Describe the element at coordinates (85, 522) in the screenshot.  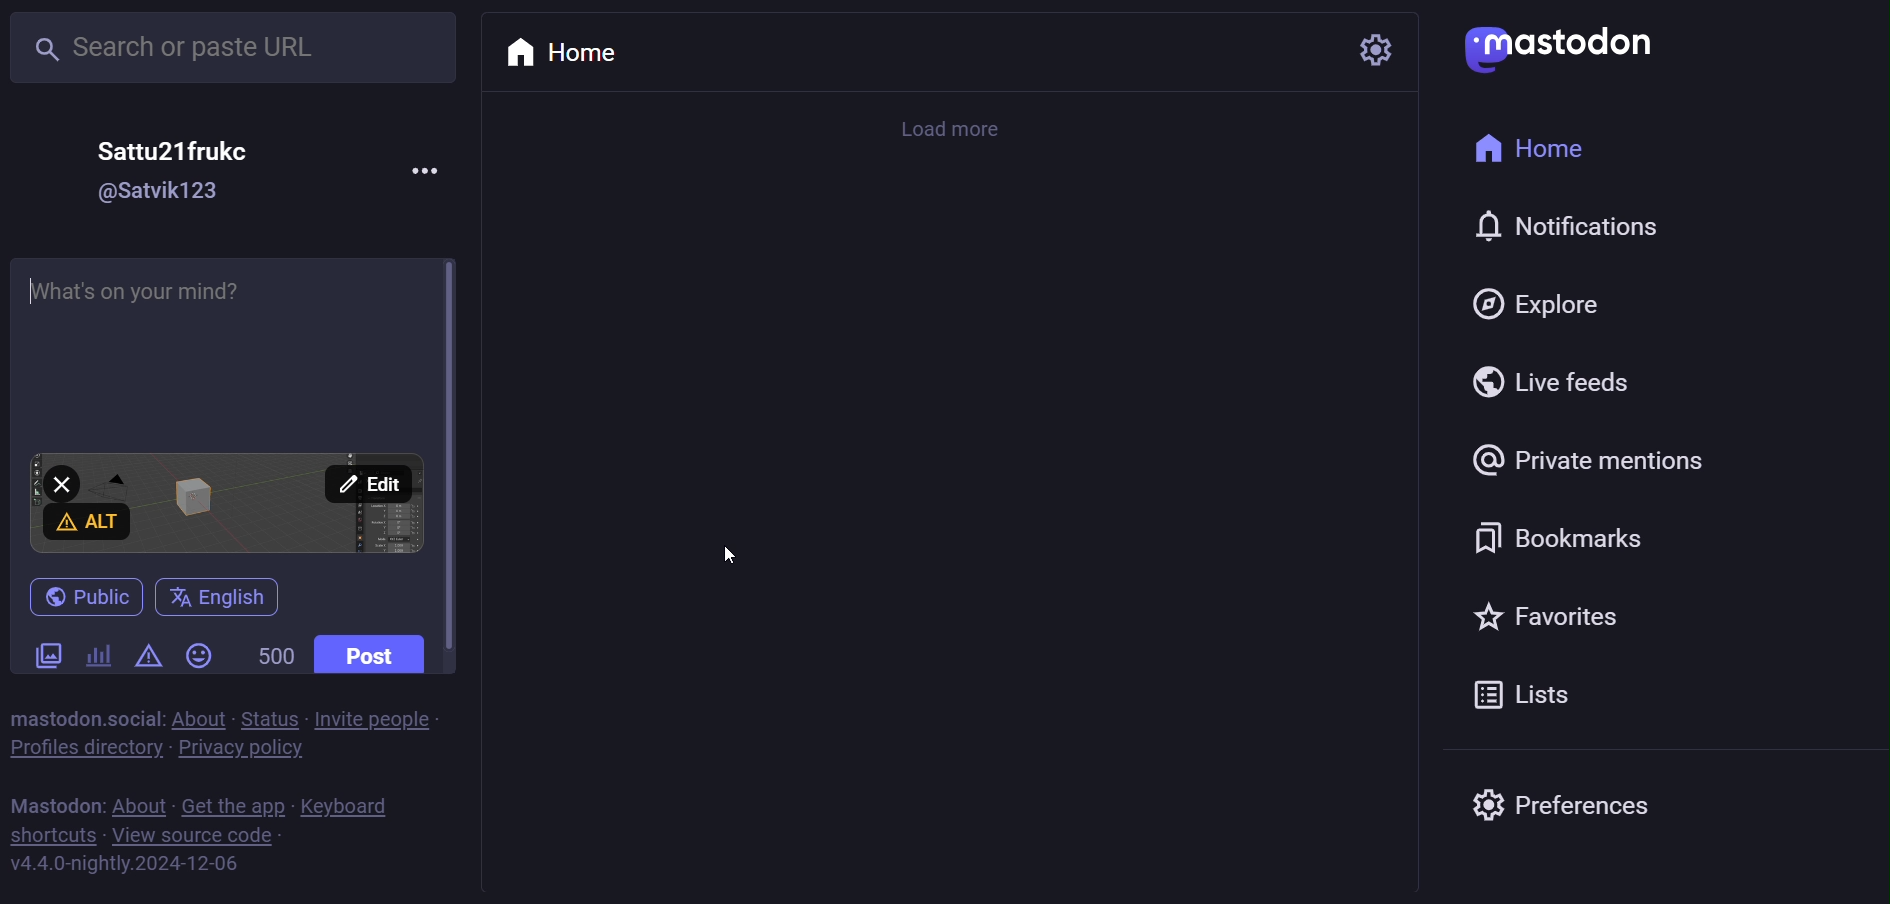
I see `alt` at that location.